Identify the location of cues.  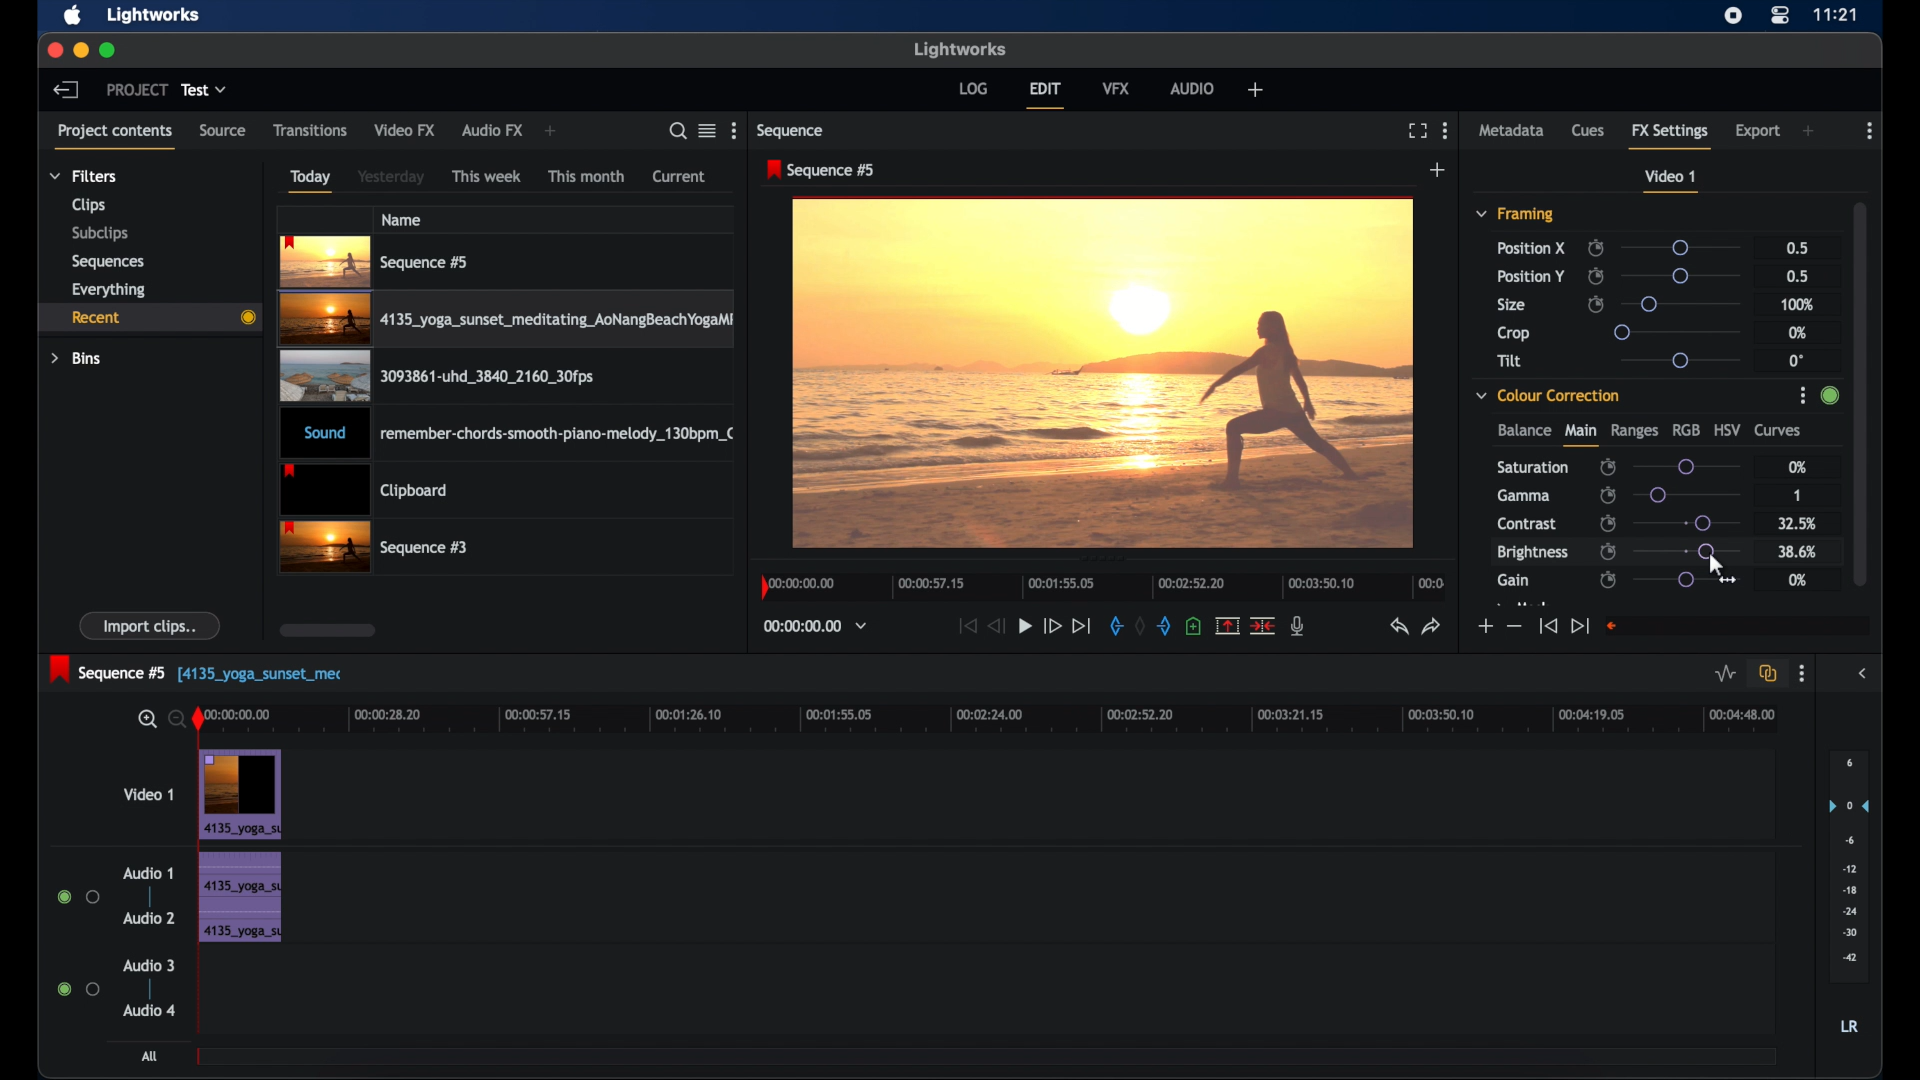
(1588, 135).